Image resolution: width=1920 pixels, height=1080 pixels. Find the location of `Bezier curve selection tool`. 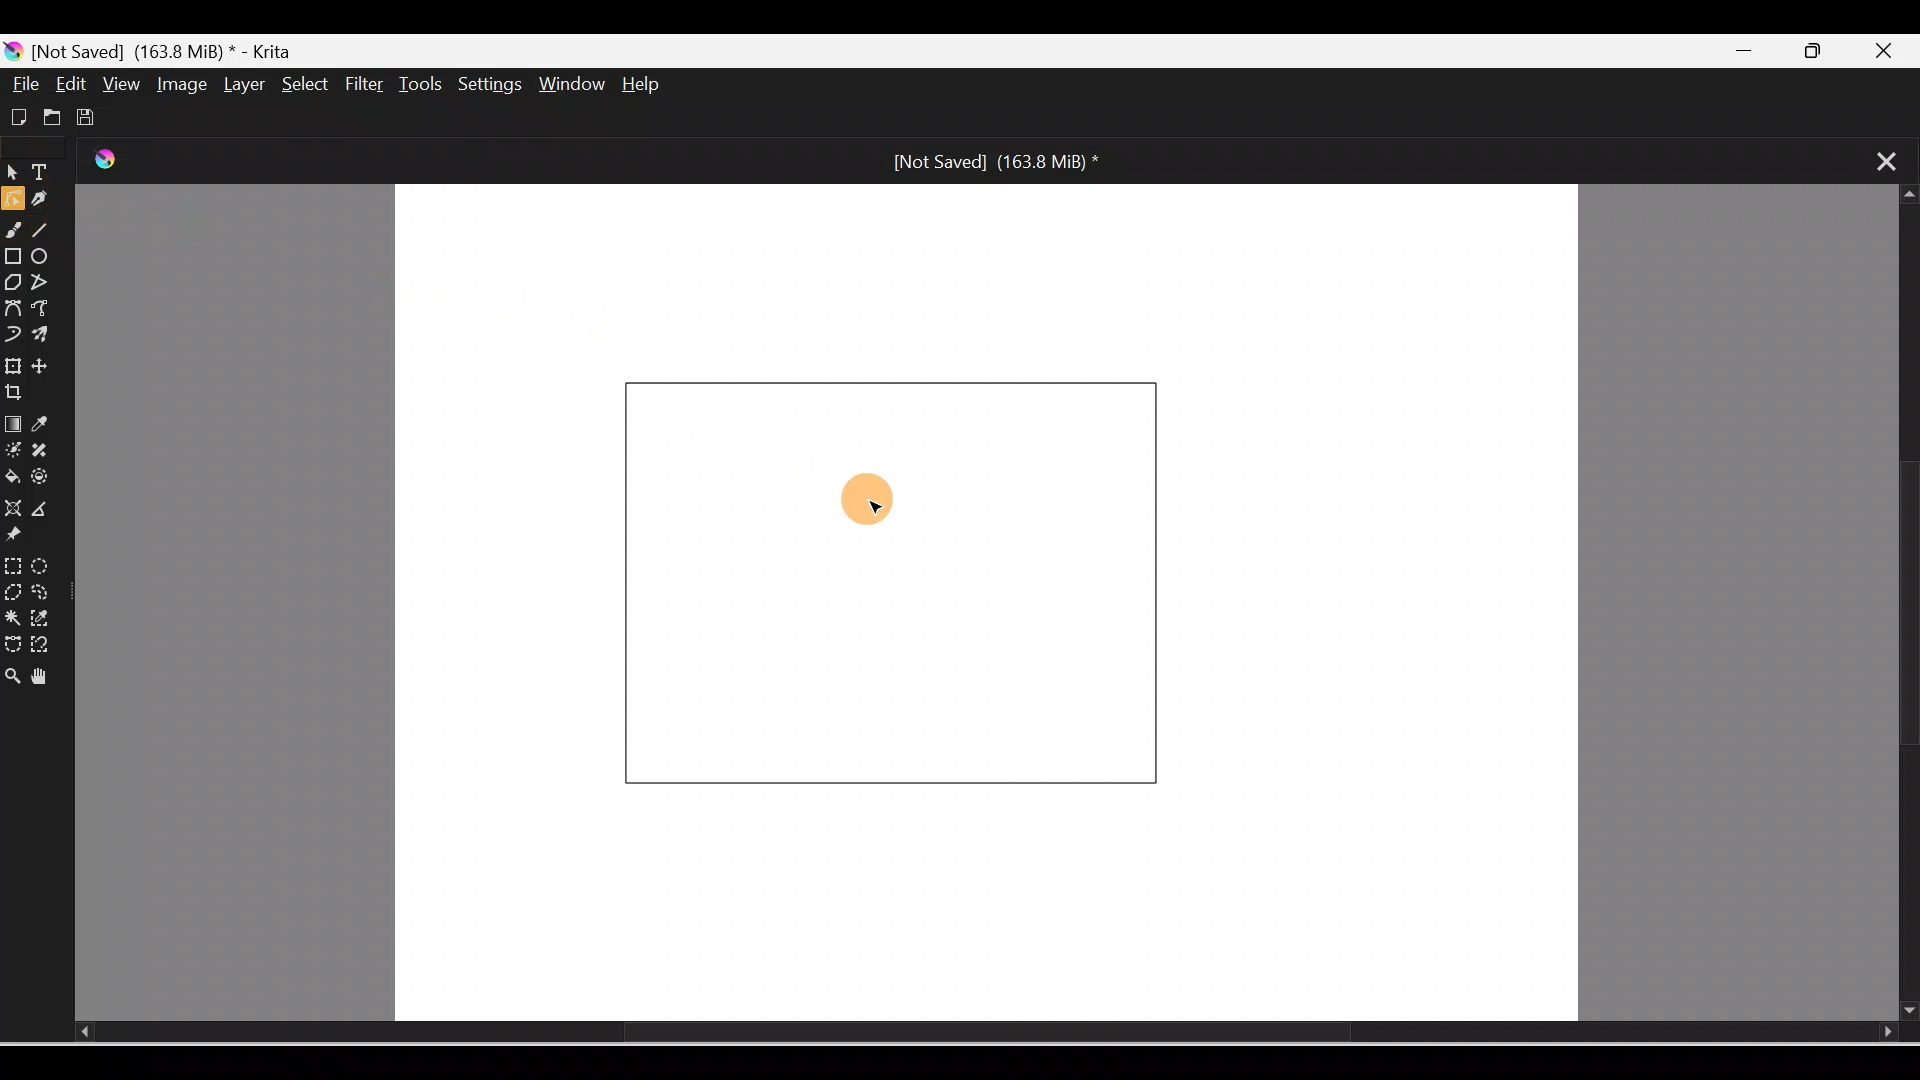

Bezier curve selection tool is located at coordinates (12, 639).